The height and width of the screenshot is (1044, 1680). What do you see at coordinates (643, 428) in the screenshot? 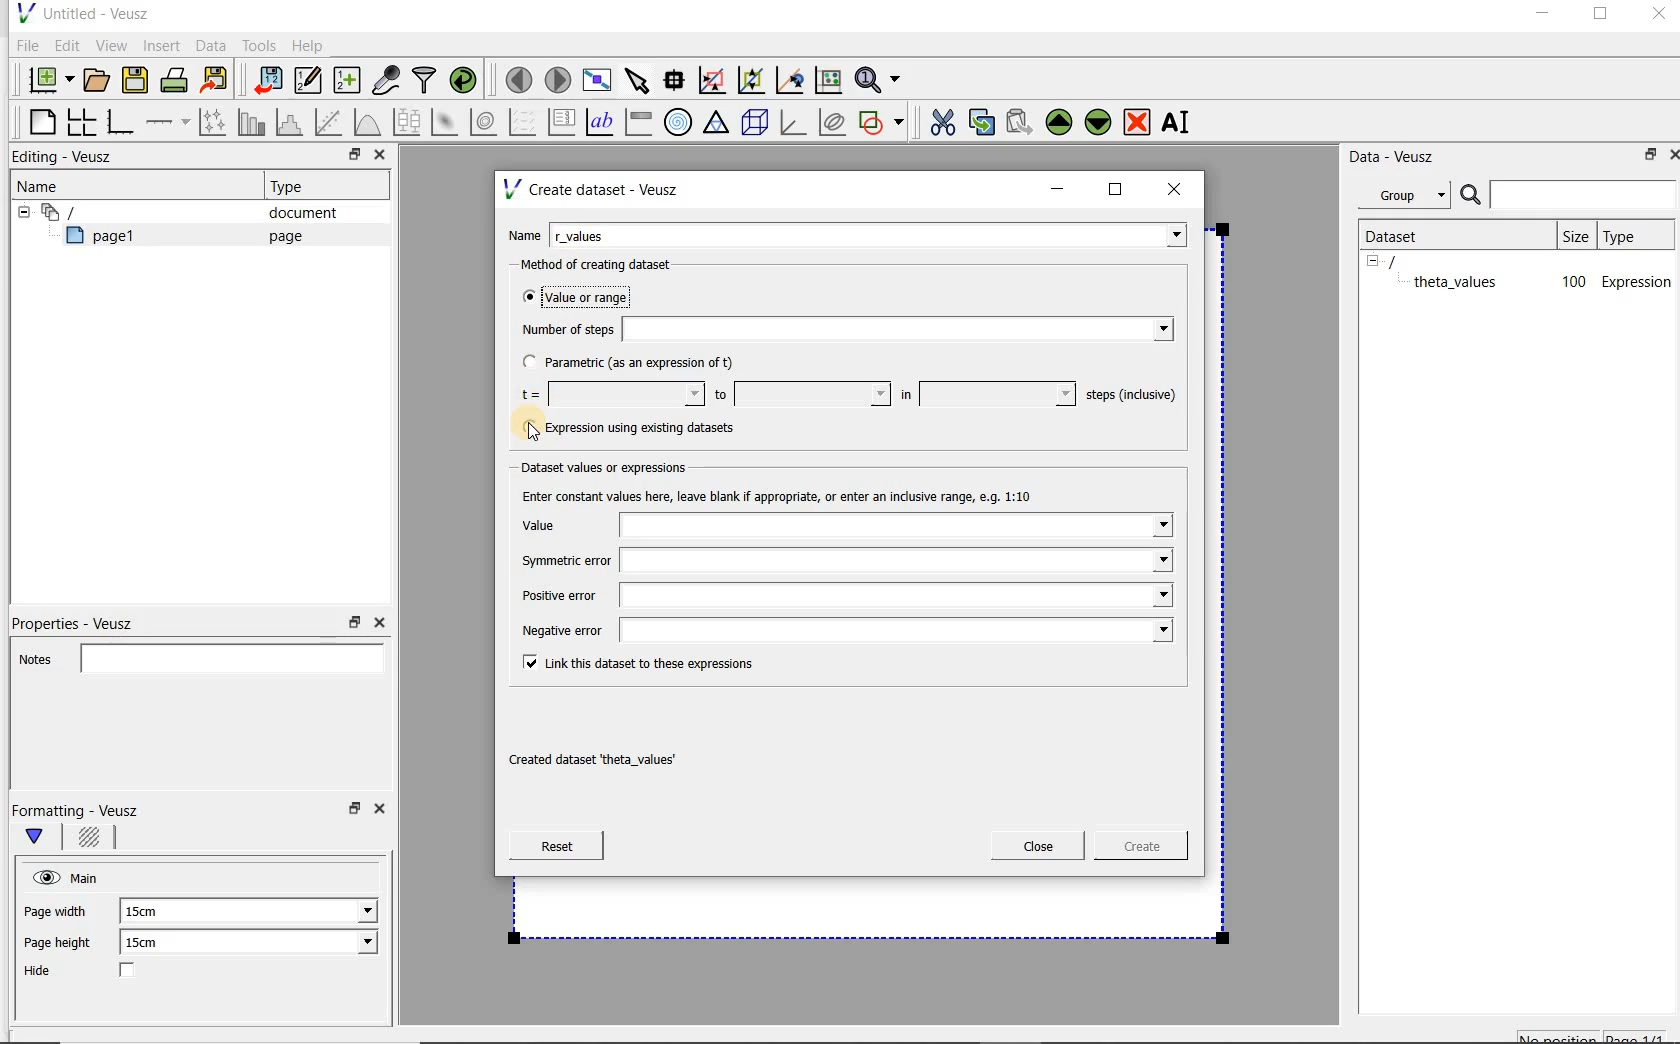
I see `(® Expression using existing datasets` at bounding box center [643, 428].